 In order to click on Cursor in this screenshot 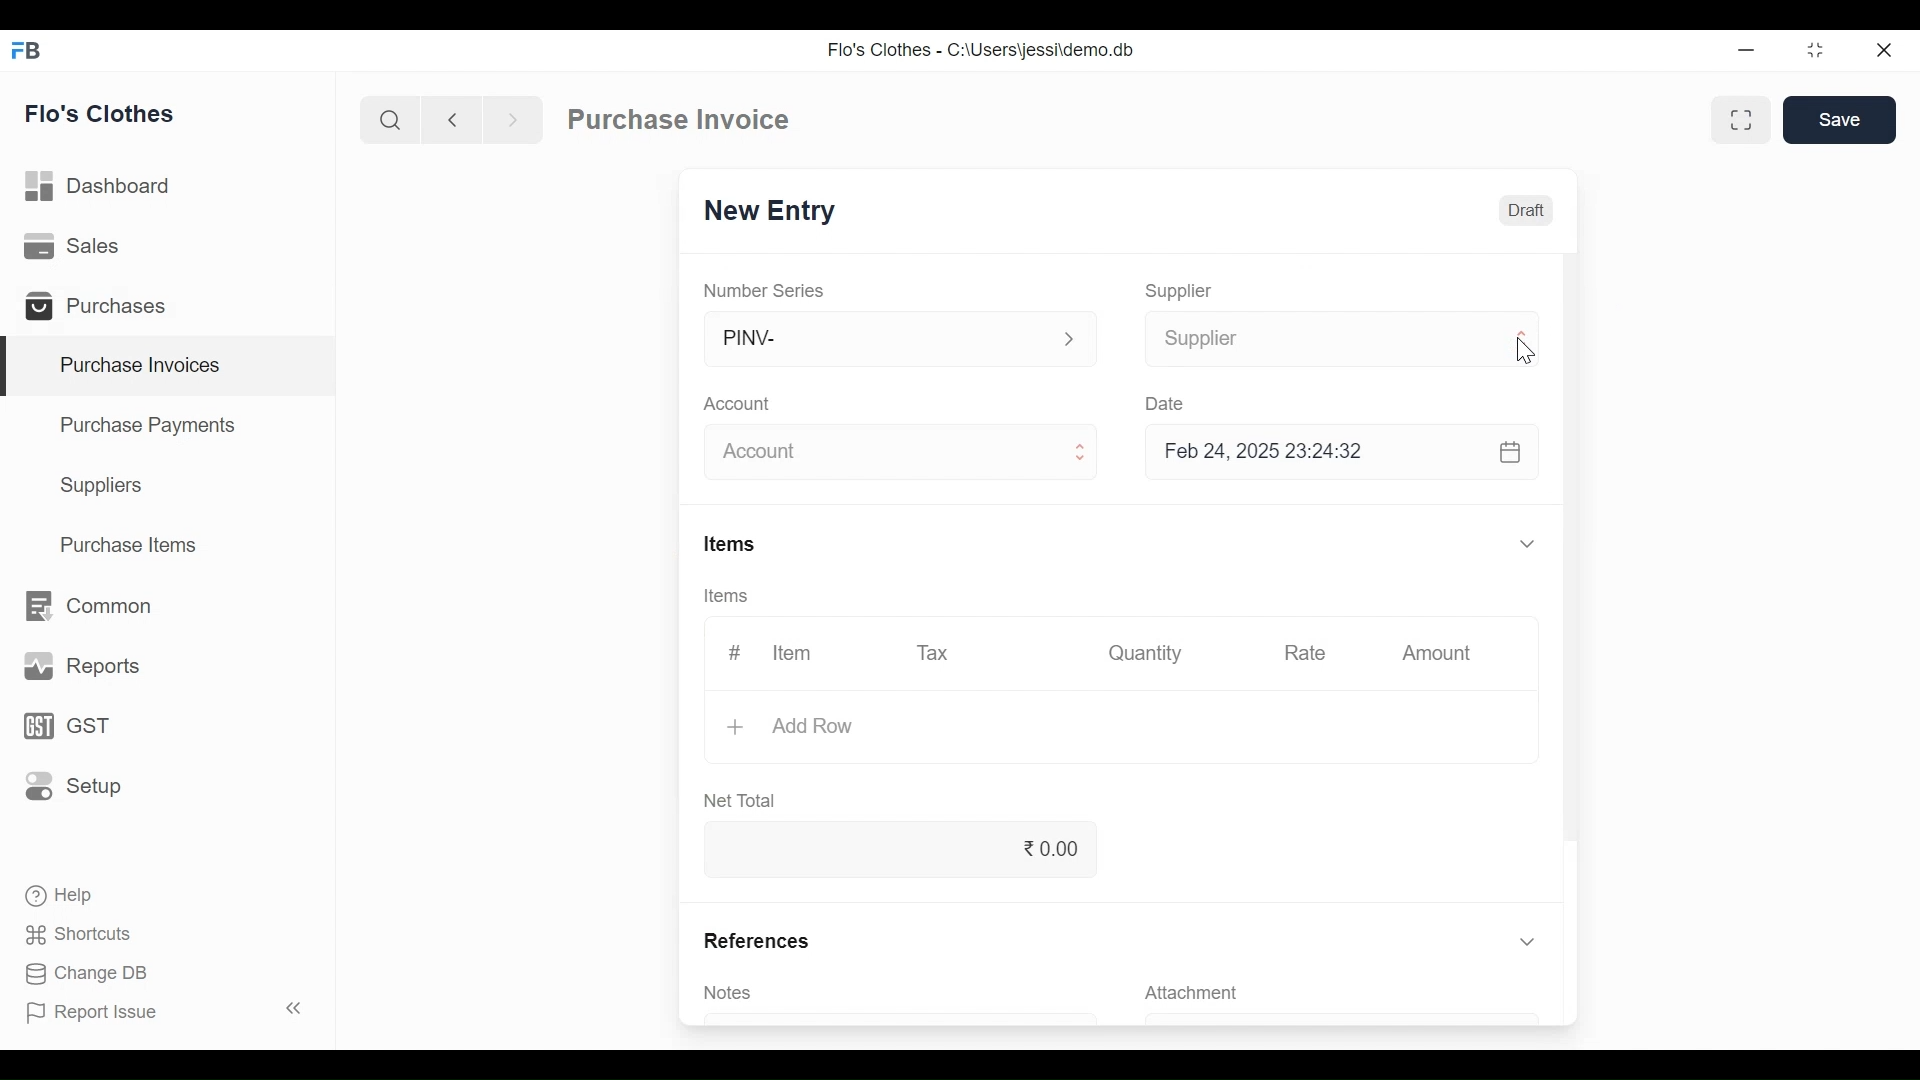, I will do `click(1521, 353)`.